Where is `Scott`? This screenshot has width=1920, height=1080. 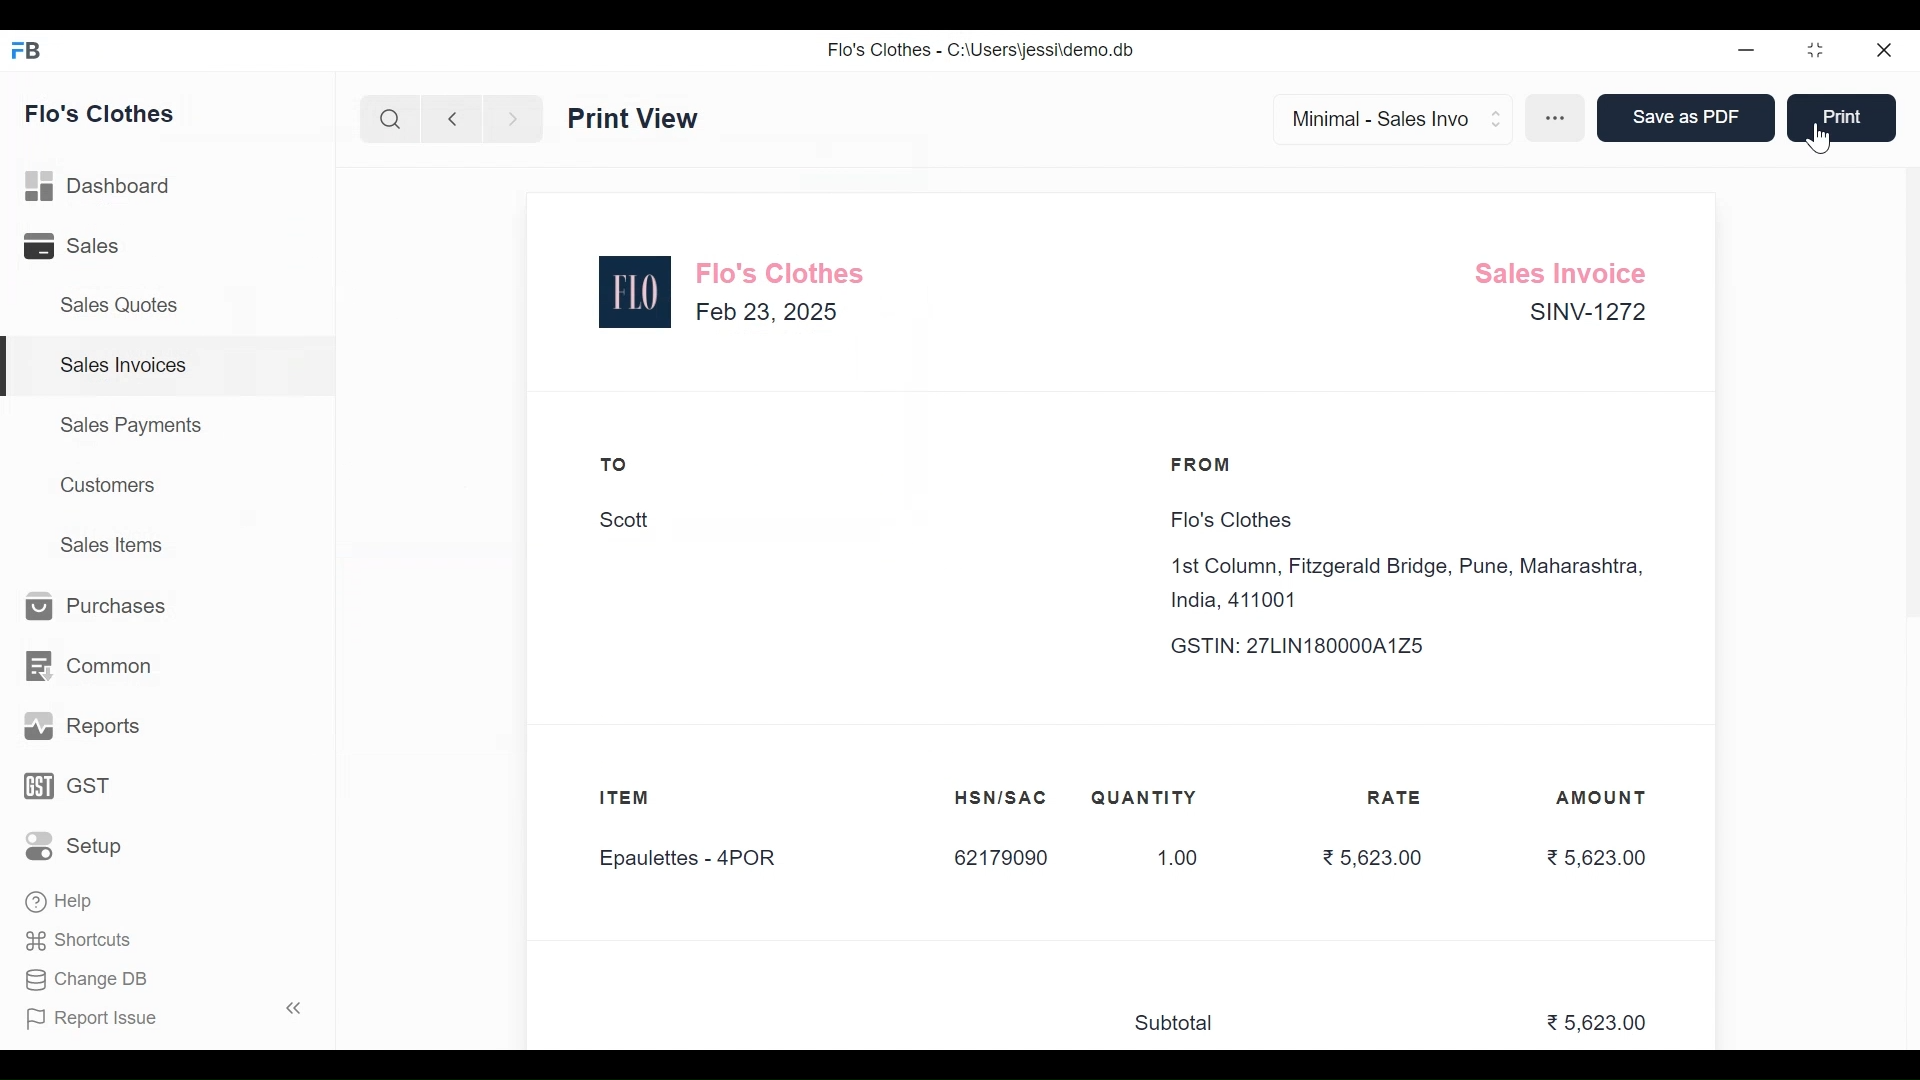 Scott is located at coordinates (626, 521).